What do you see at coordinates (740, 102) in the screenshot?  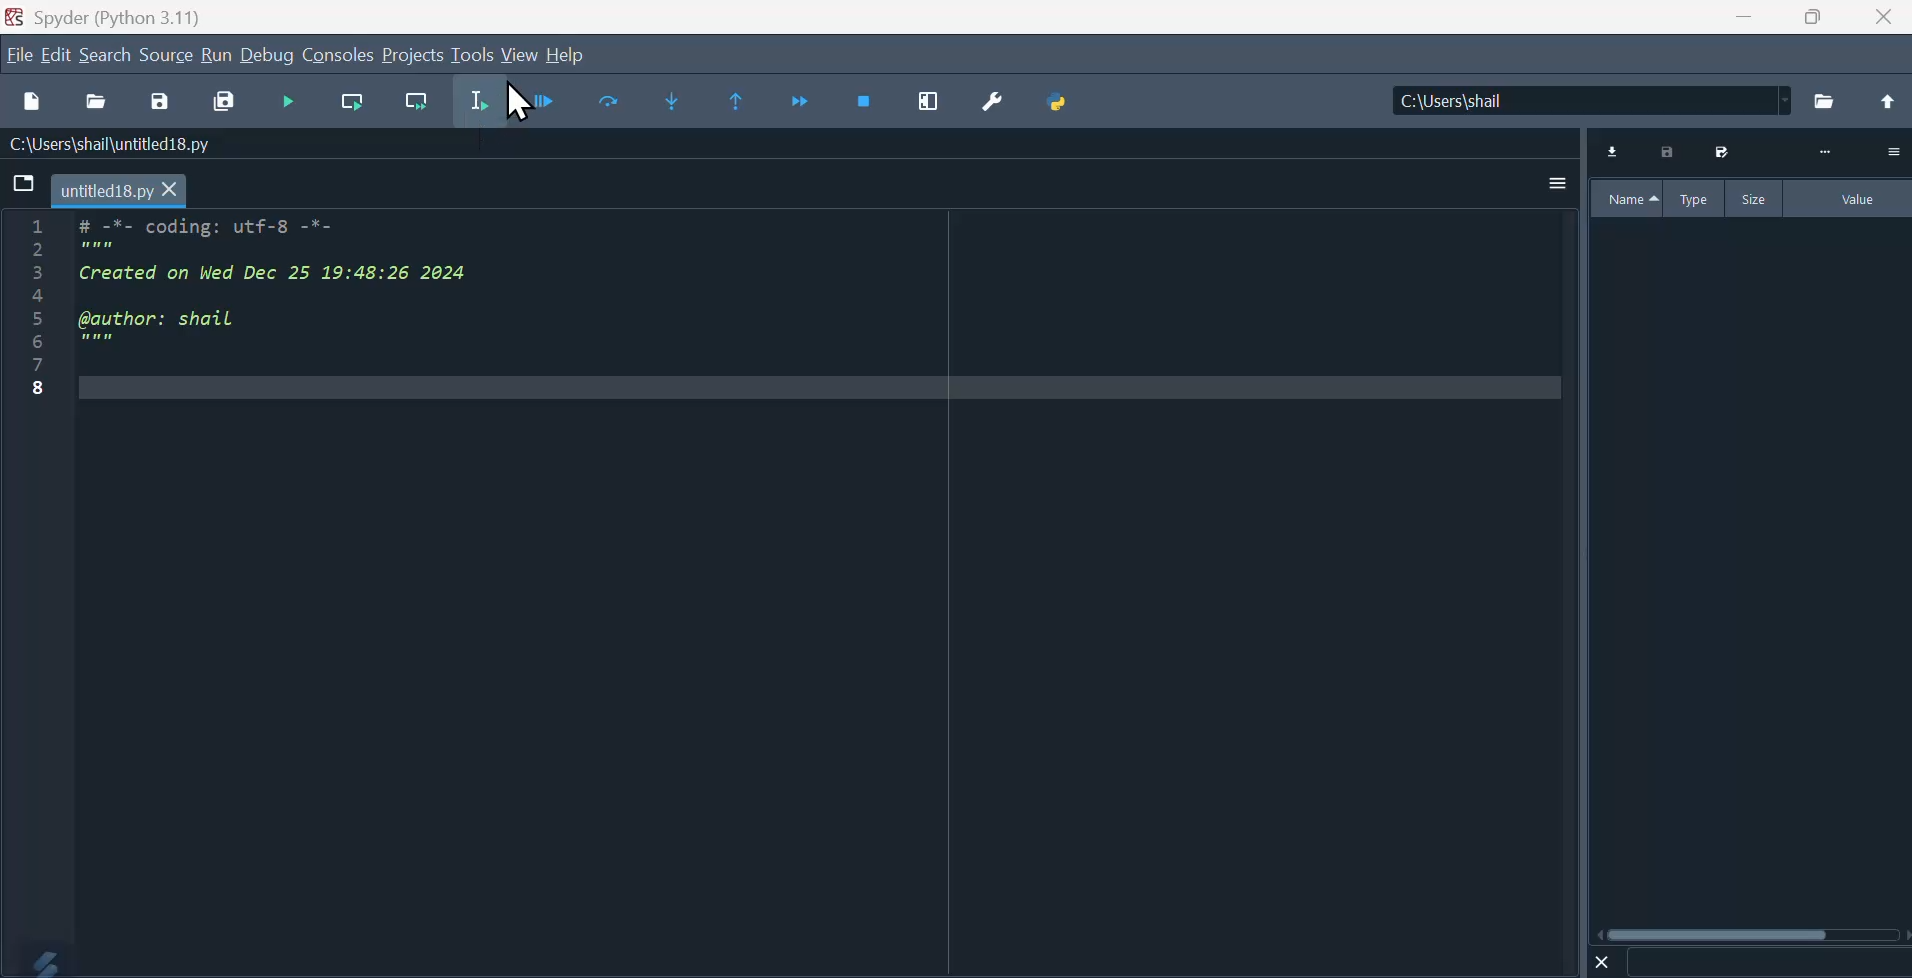 I see `Find previous` at bounding box center [740, 102].